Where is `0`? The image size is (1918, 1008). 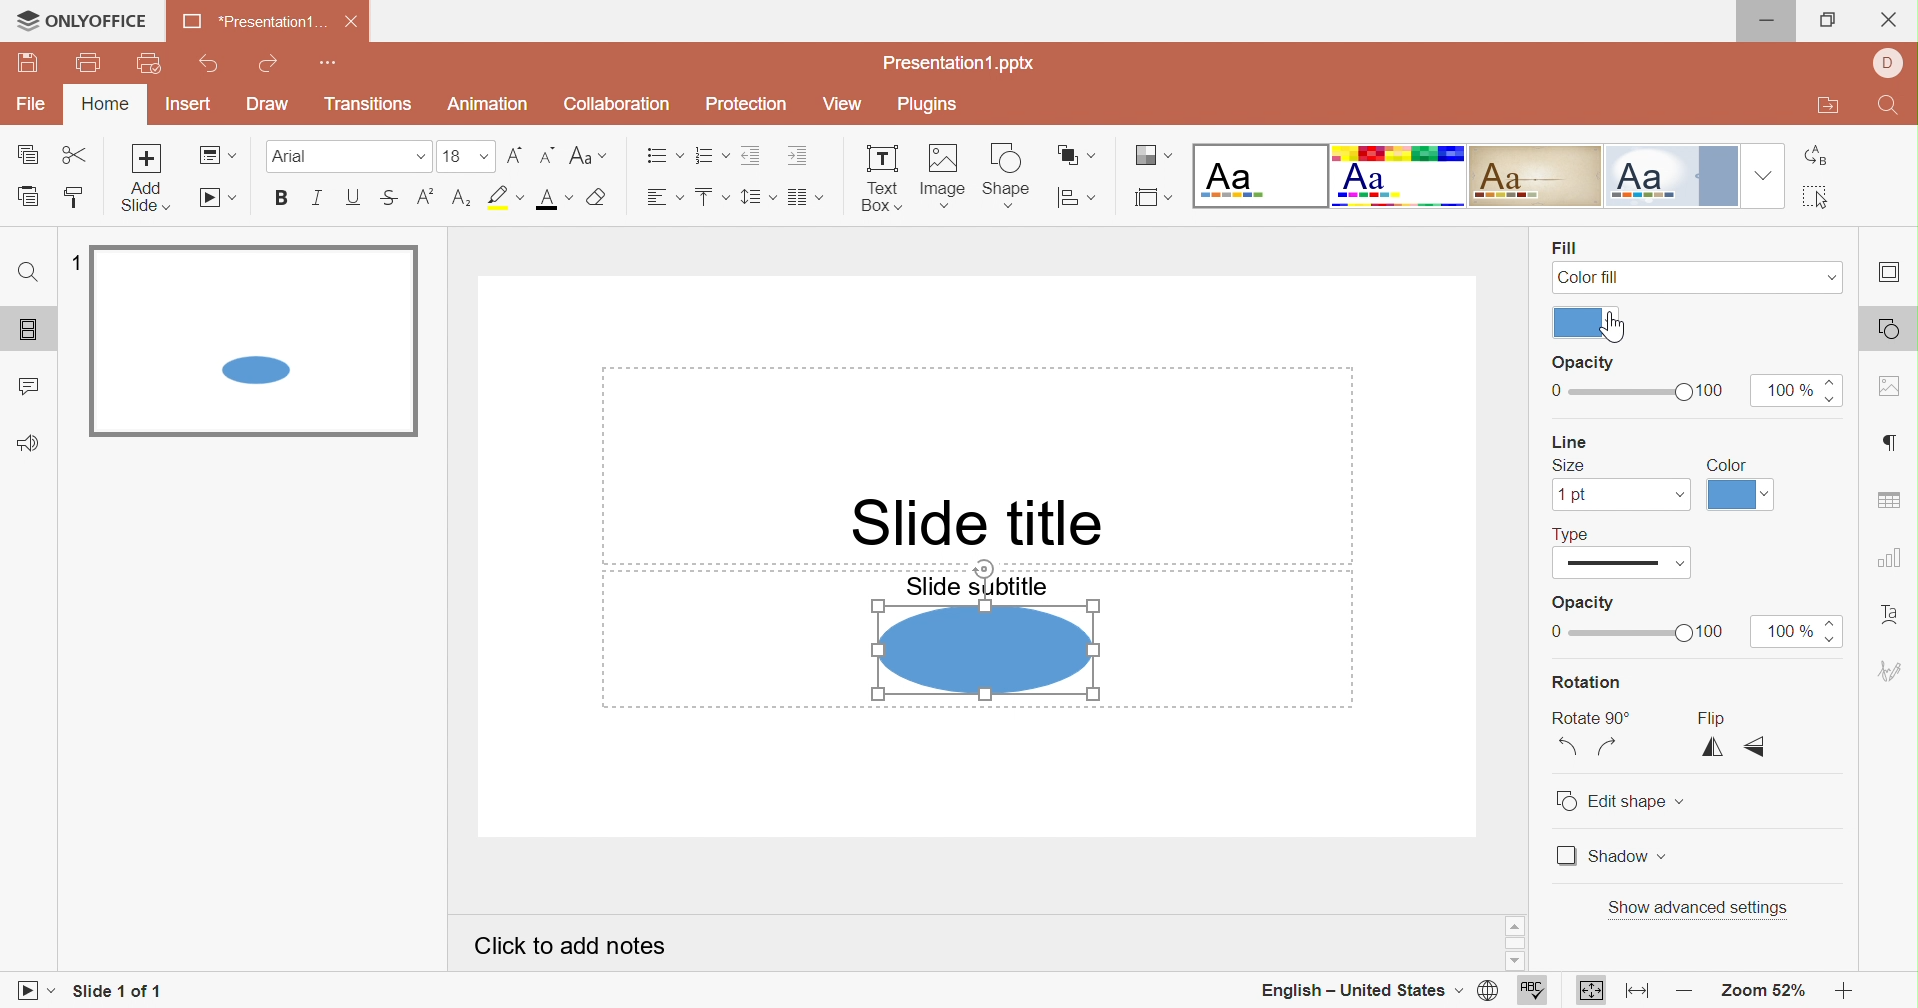
0 is located at coordinates (1555, 392).